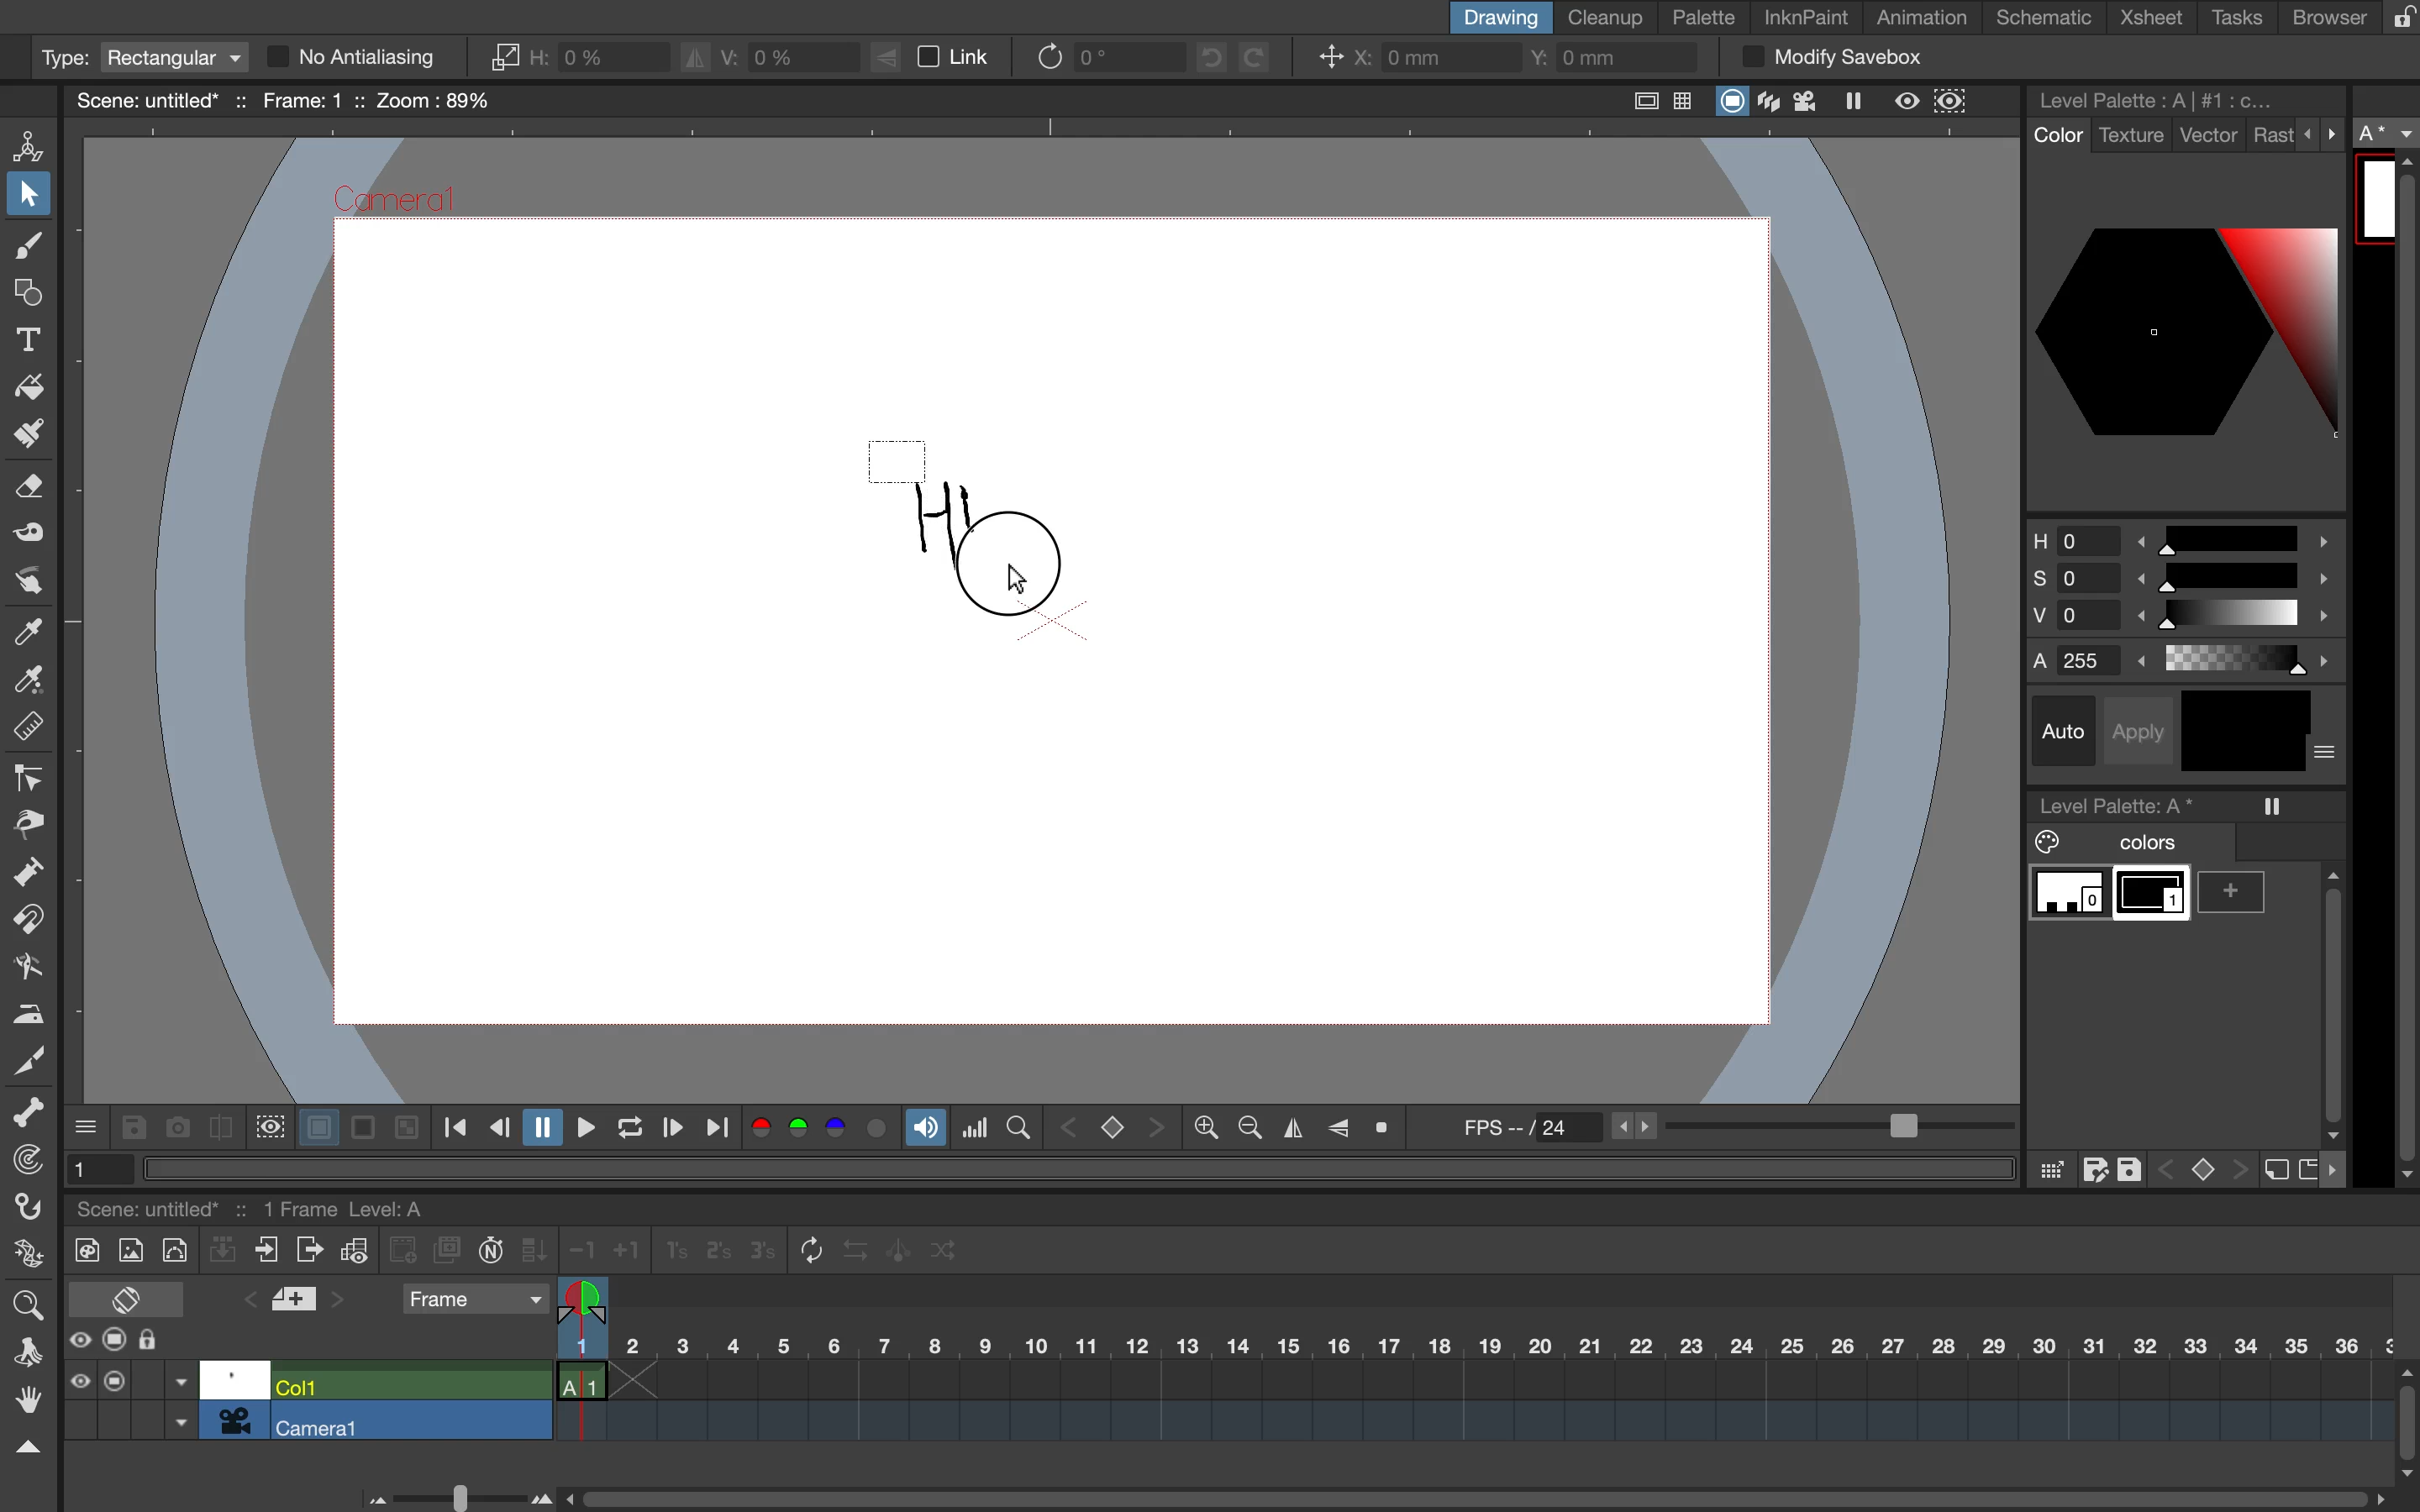 Image resolution: width=2420 pixels, height=1512 pixels. Describe the element at coordinates (167, 1341) in the screenshot. I see `lock toggle all` at that location.